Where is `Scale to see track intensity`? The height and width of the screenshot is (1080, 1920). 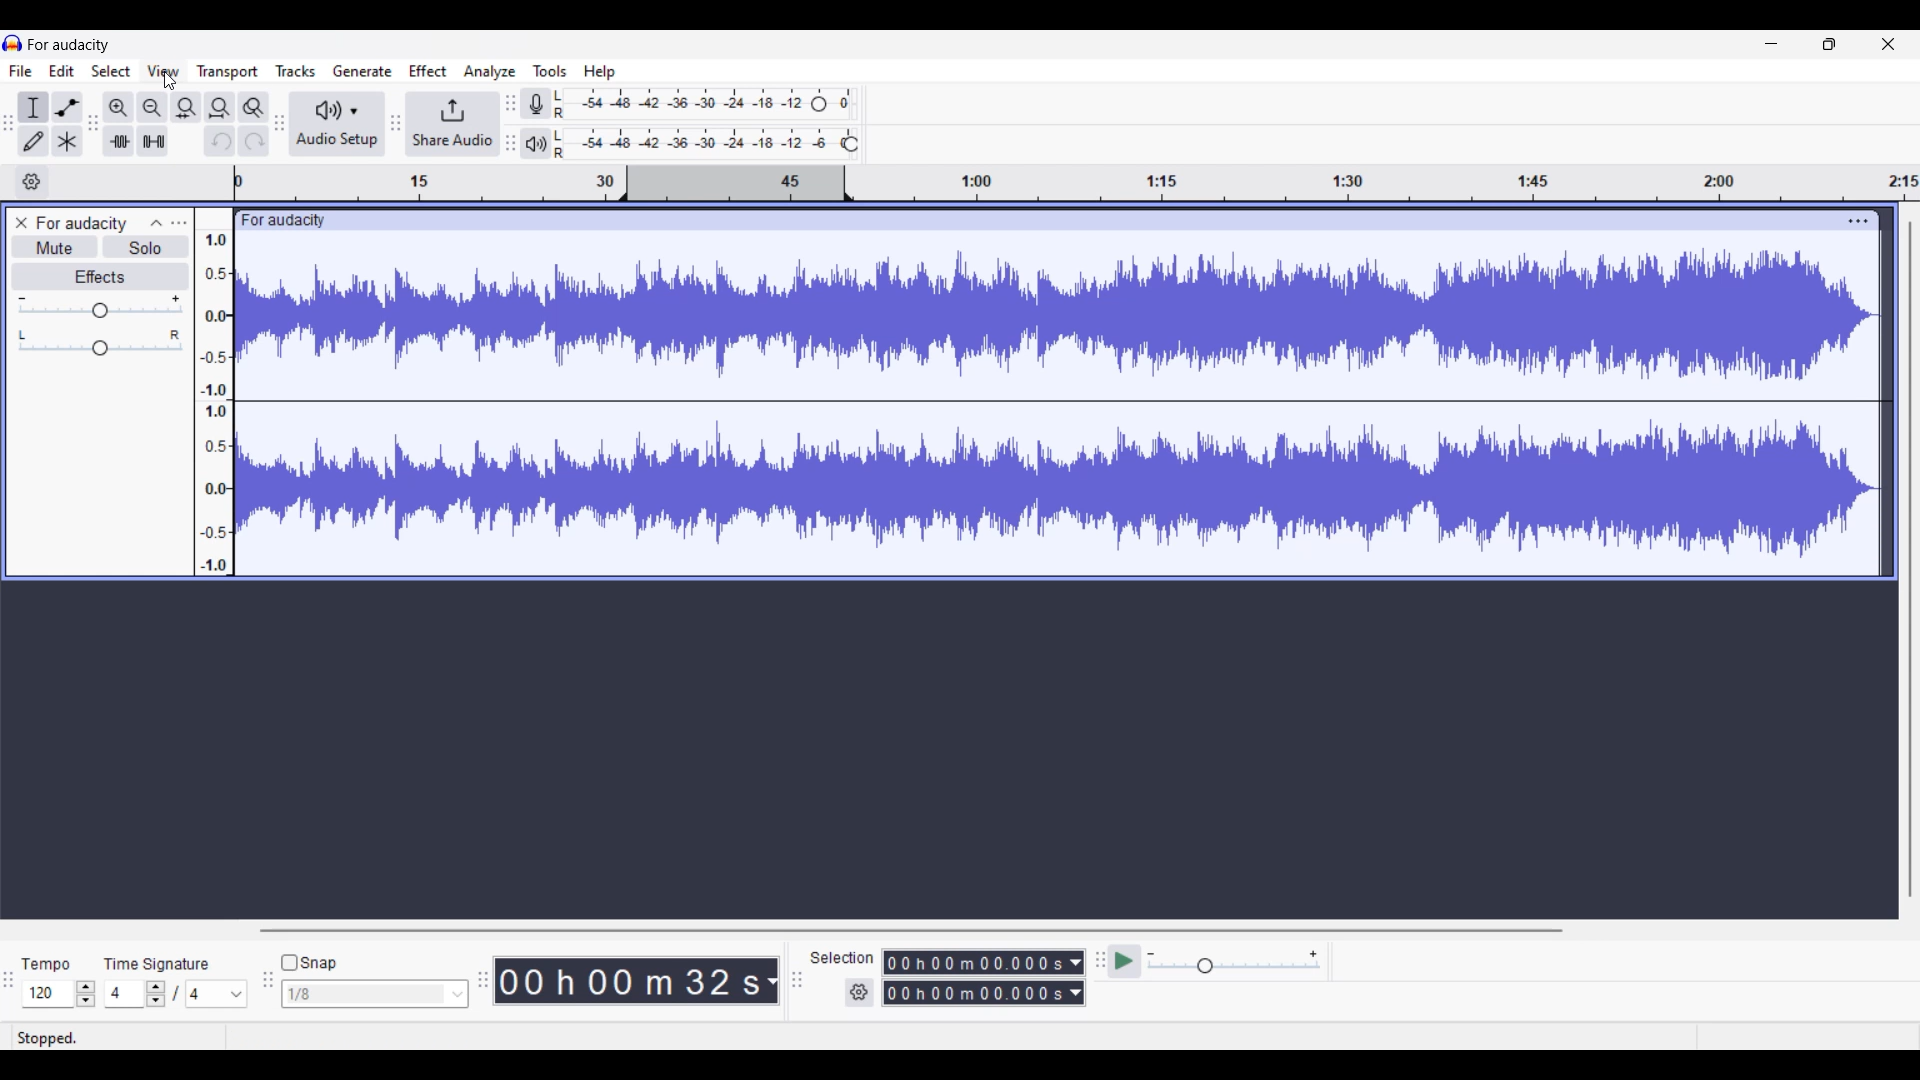
Scale to see track intensity is located at coordinates (214, 402).